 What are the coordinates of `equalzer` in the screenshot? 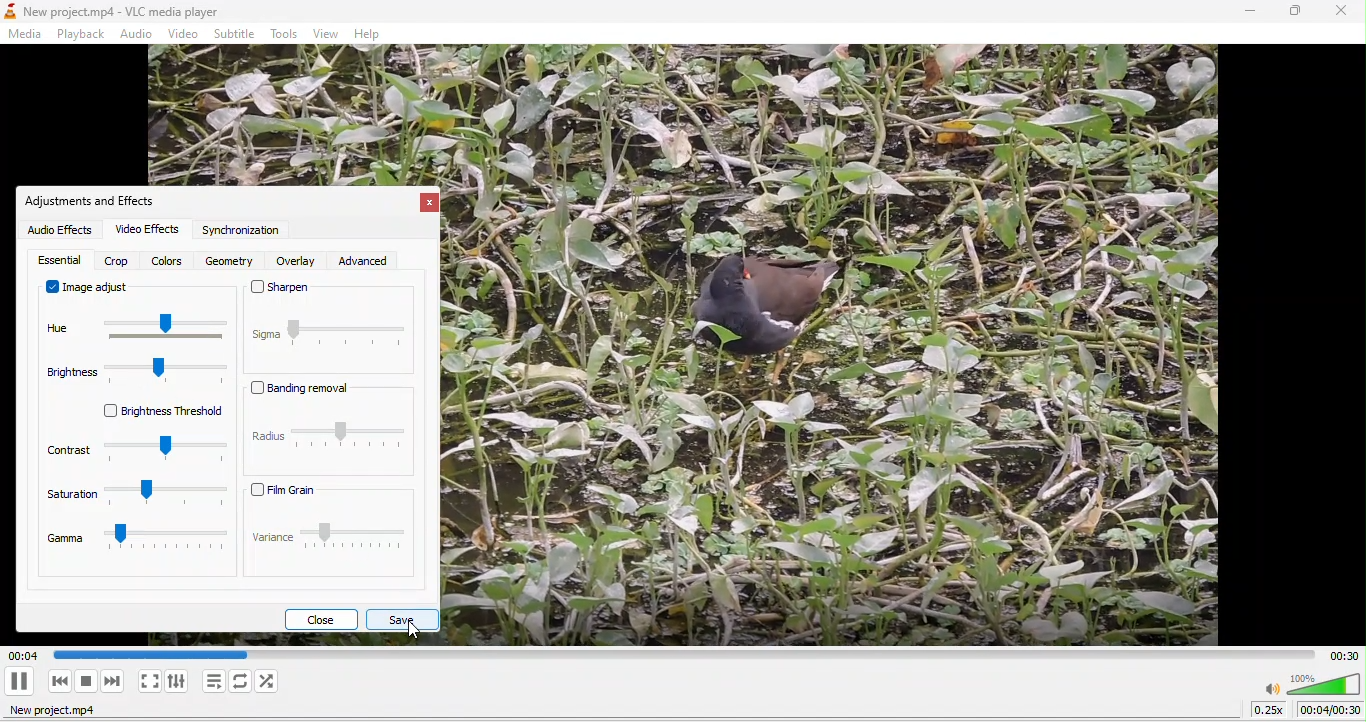 It's located at (59, 260).